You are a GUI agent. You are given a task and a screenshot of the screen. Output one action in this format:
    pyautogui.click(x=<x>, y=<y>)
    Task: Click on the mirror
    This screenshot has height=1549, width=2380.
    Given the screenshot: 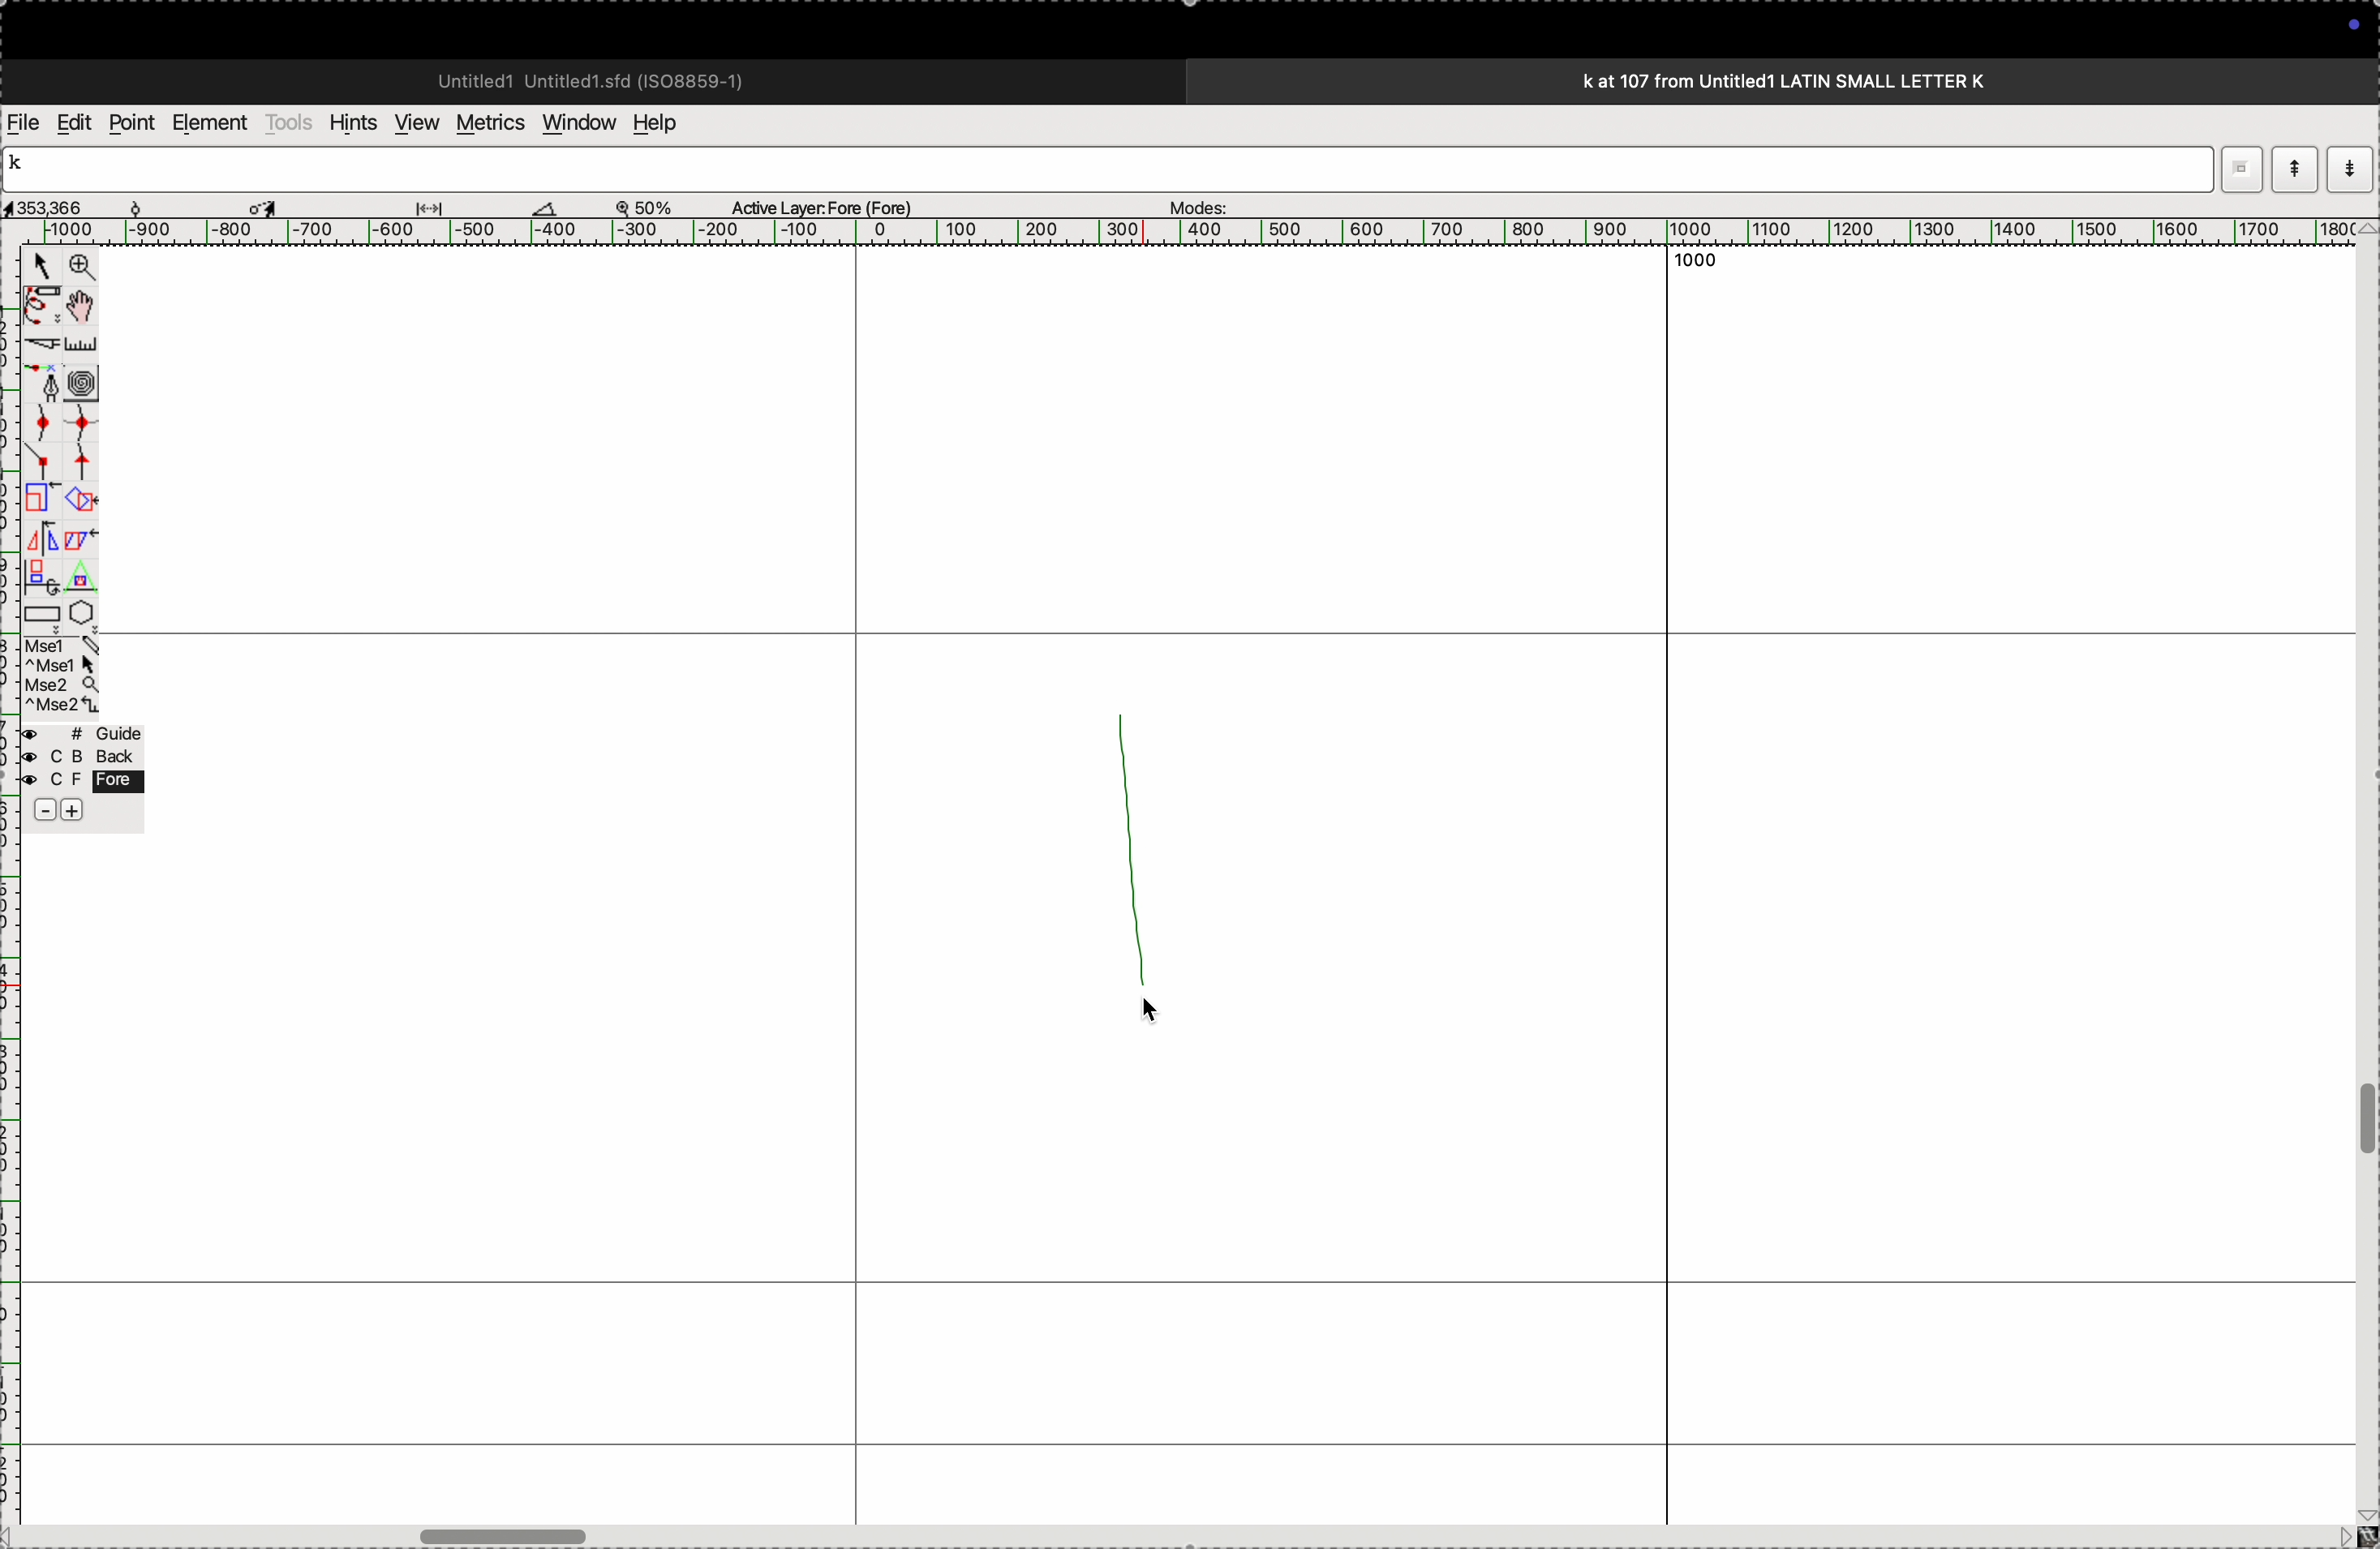 What is the action you would take?
    pyautogui.click(x=41, y=555)
    